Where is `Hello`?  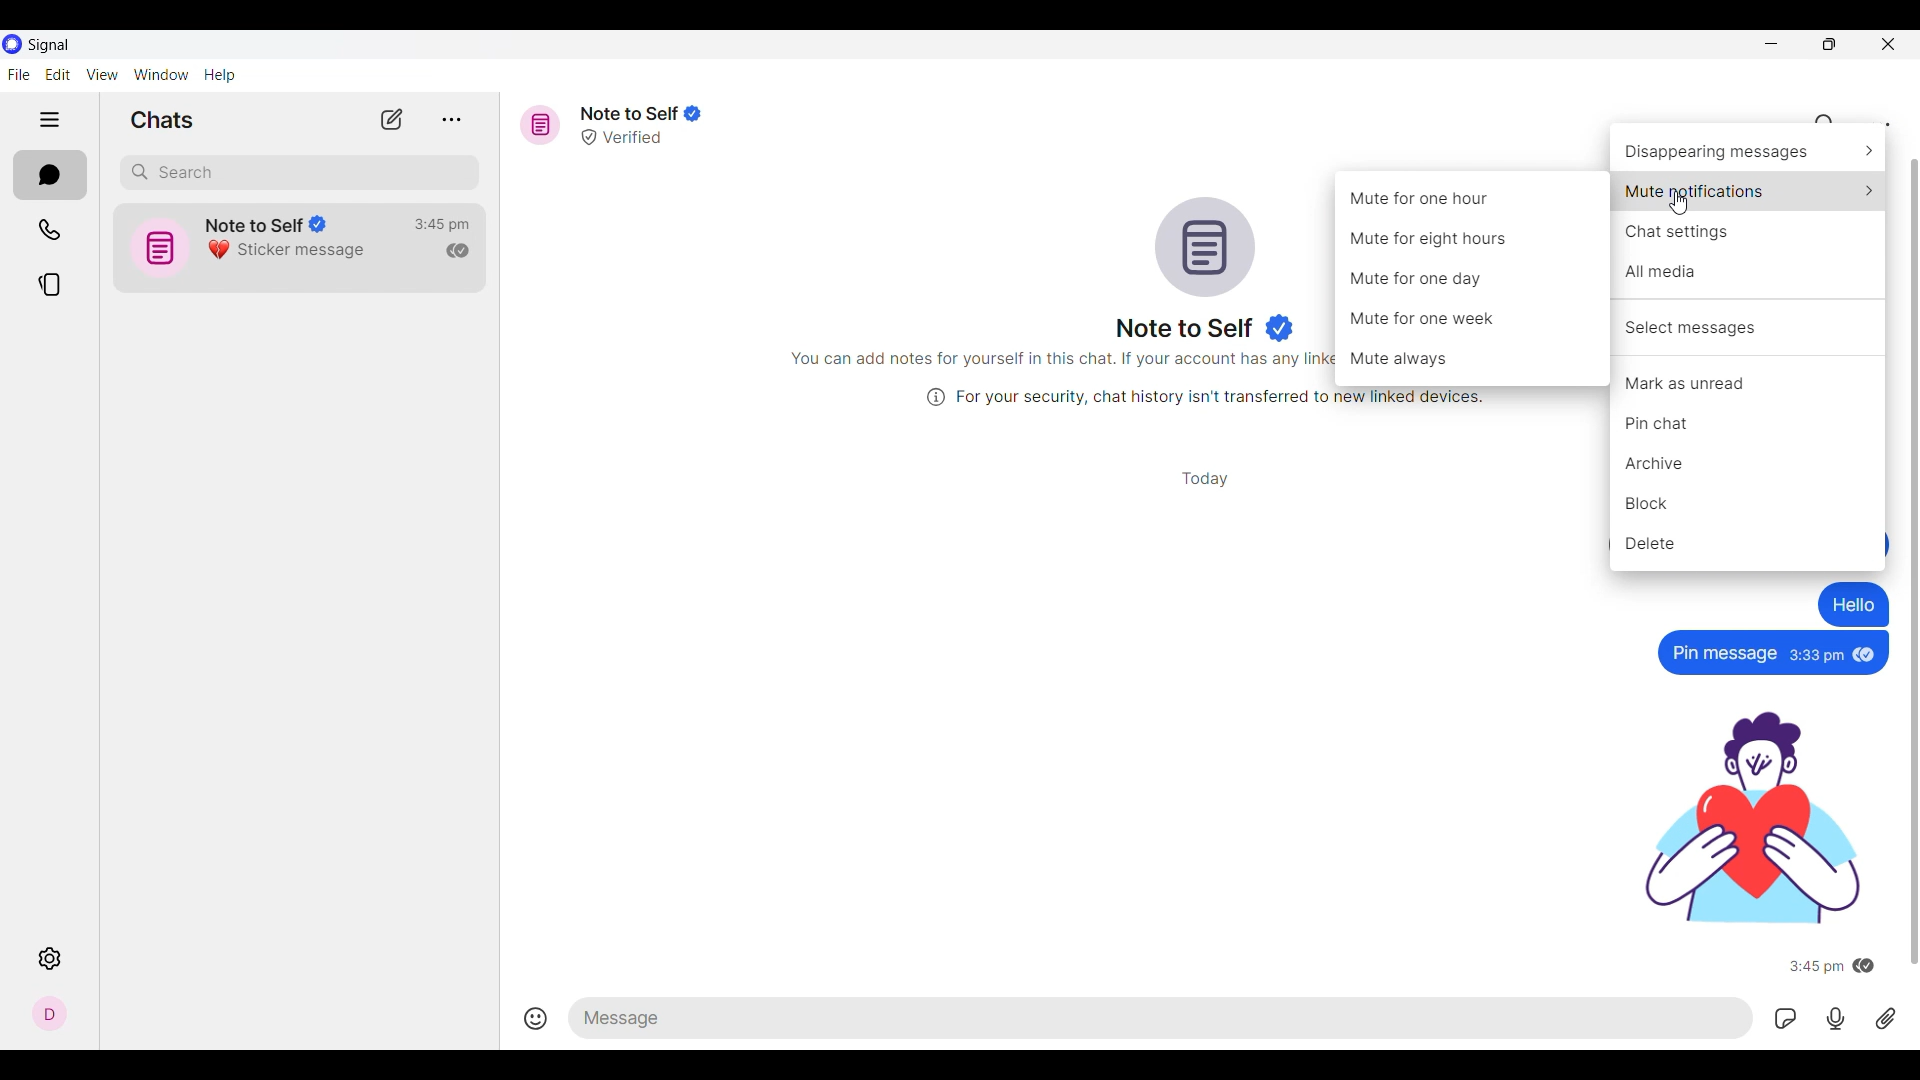 Hello is located at coordinates (1855, 604).